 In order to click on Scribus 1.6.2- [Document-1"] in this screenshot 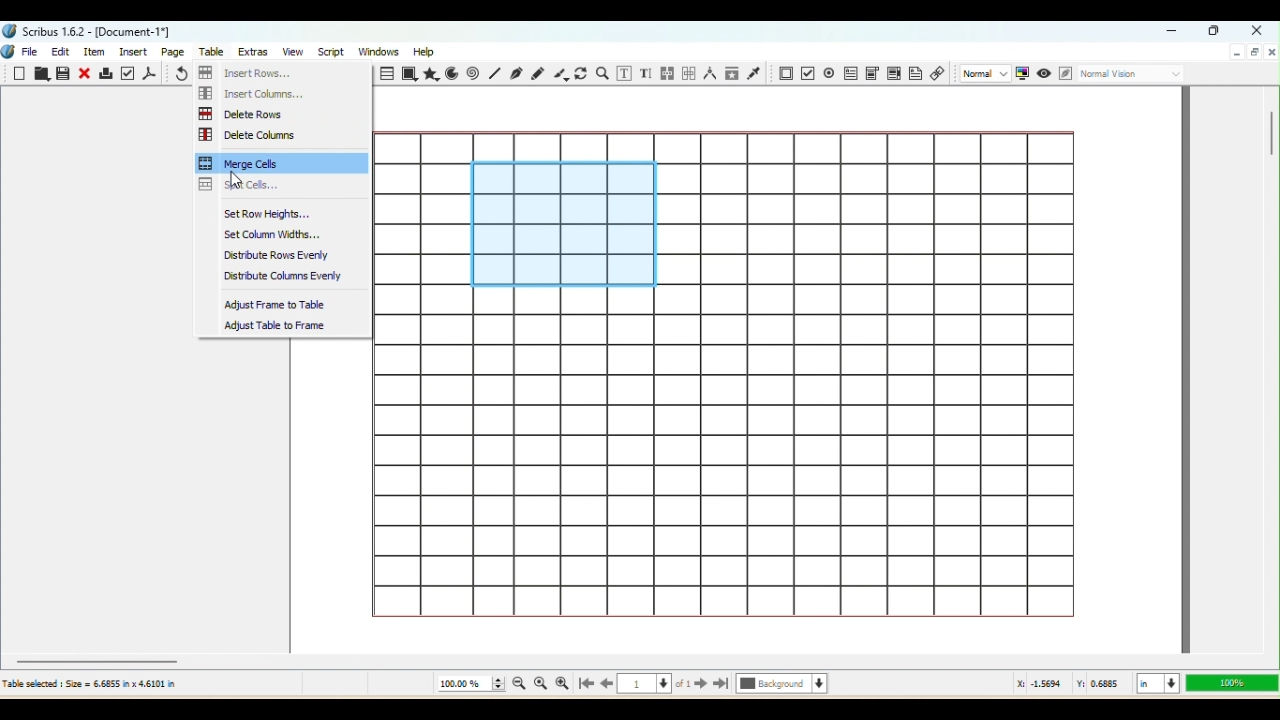, I will do `click(90, 31)`.